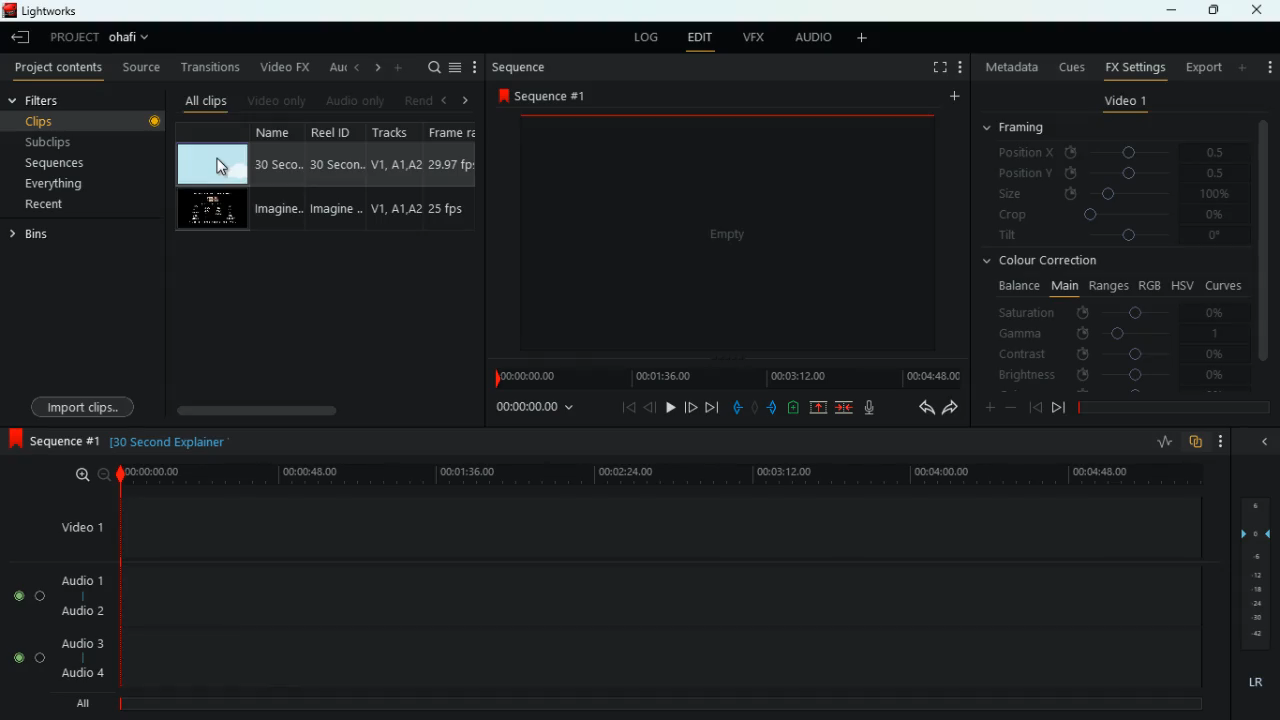 Image resolution: width=1280 pixels, height=720 pixels. I want to click on audio 2, so click(78, 610).